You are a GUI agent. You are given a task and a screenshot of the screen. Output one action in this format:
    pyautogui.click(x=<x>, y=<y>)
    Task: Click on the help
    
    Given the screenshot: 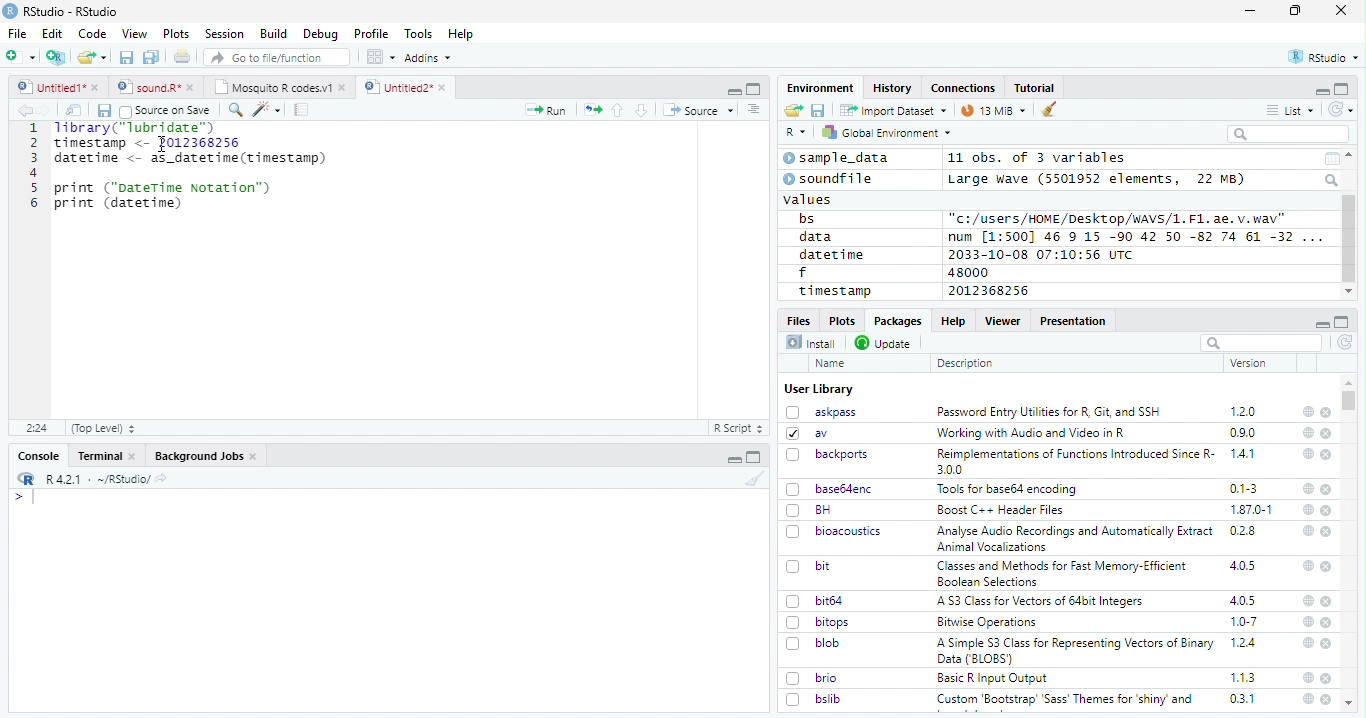 What is the action you would take?
    pyautogui.click(x=1307, y=699)
    